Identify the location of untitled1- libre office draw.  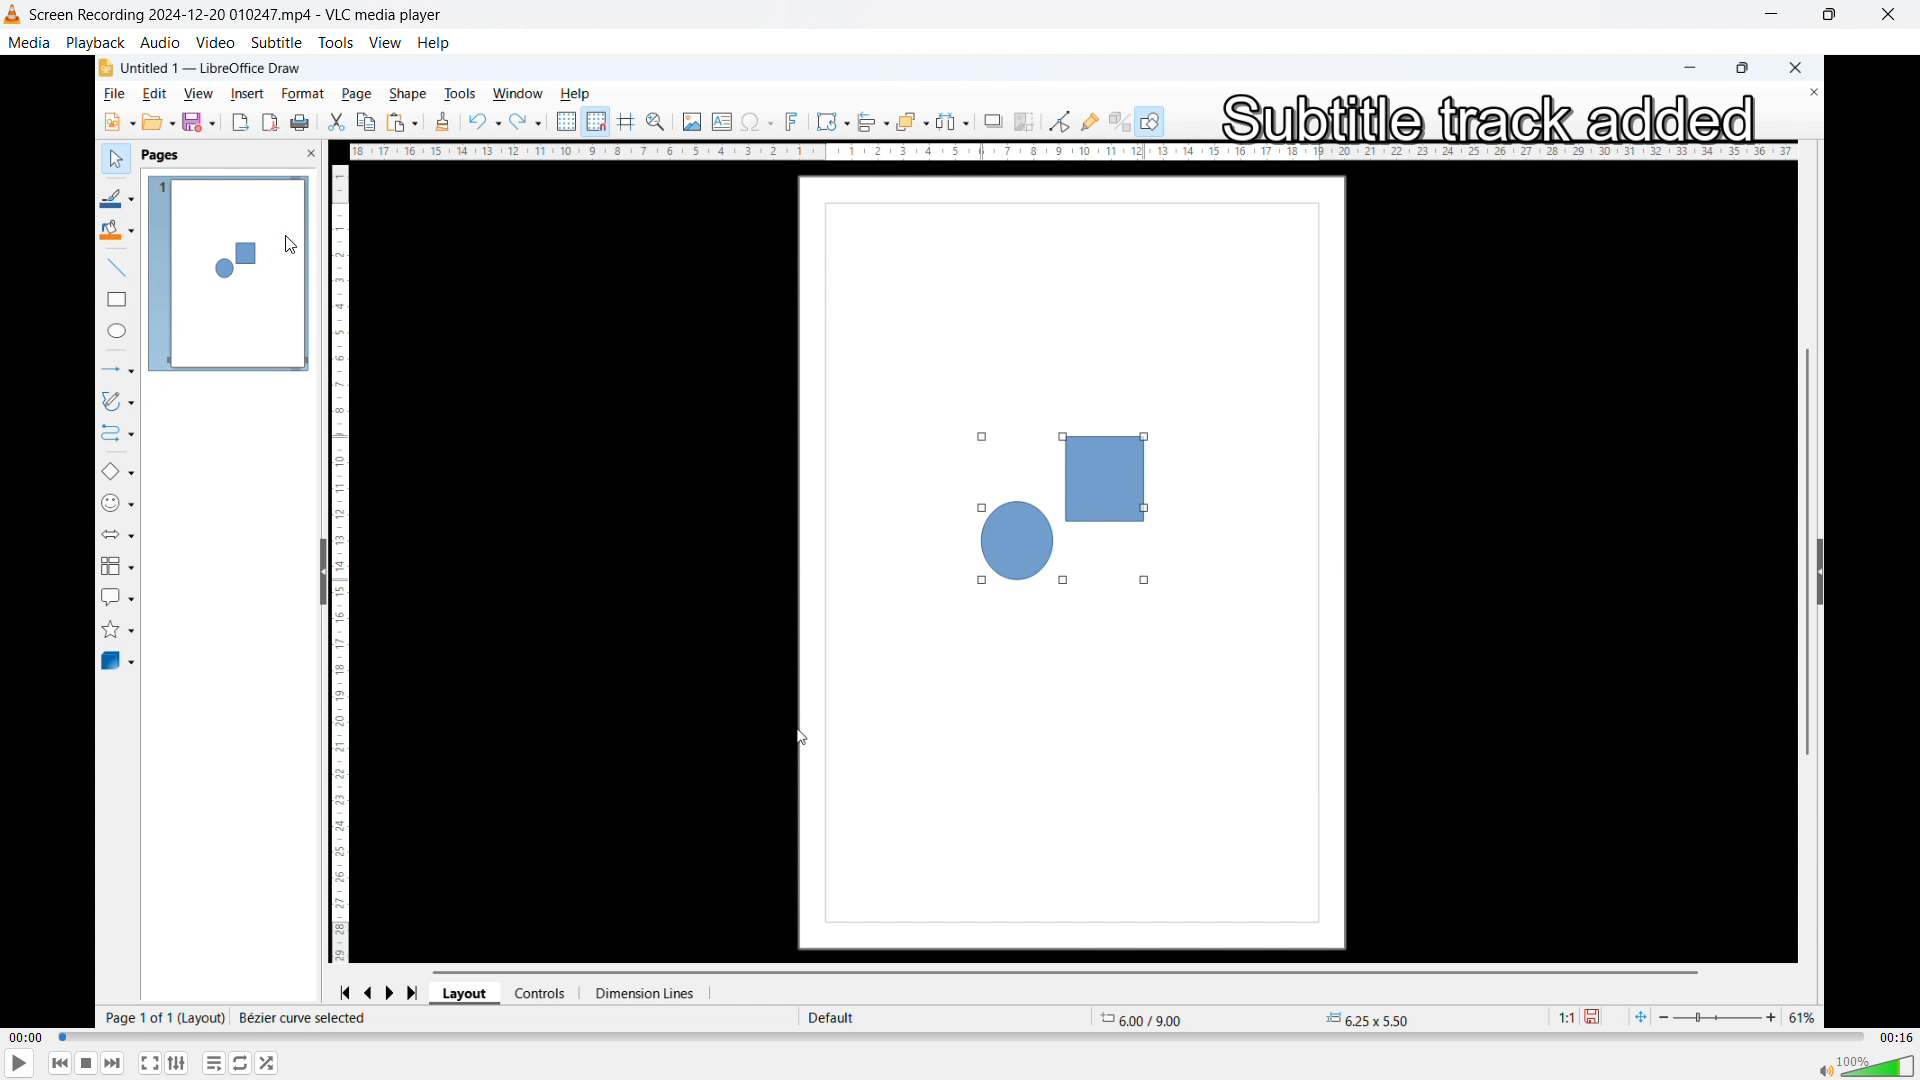
(220, 66).